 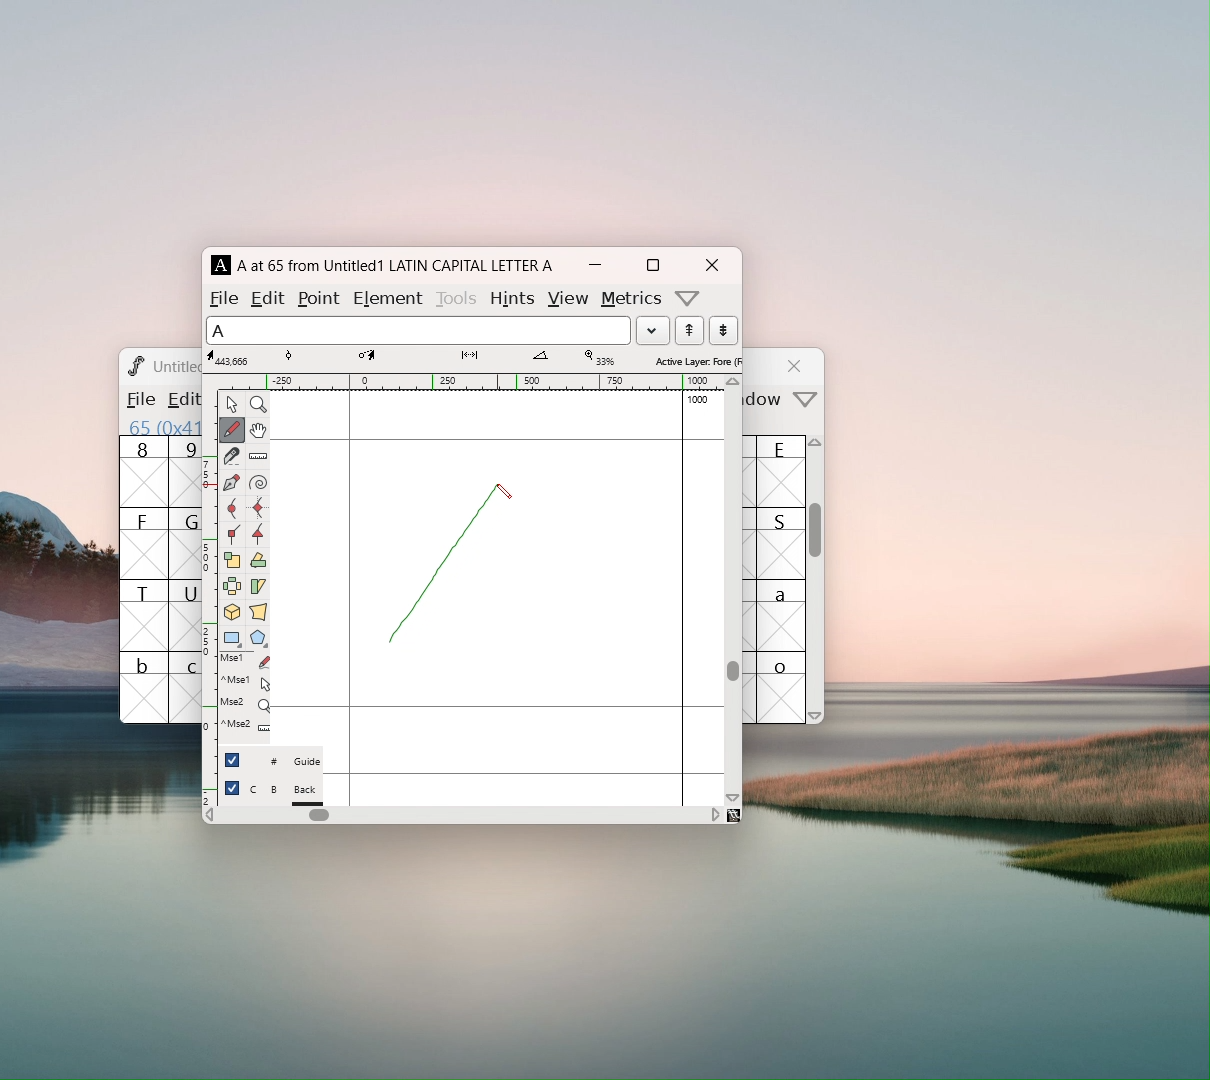 I want to click on cursor, so click(x=505, y=492).